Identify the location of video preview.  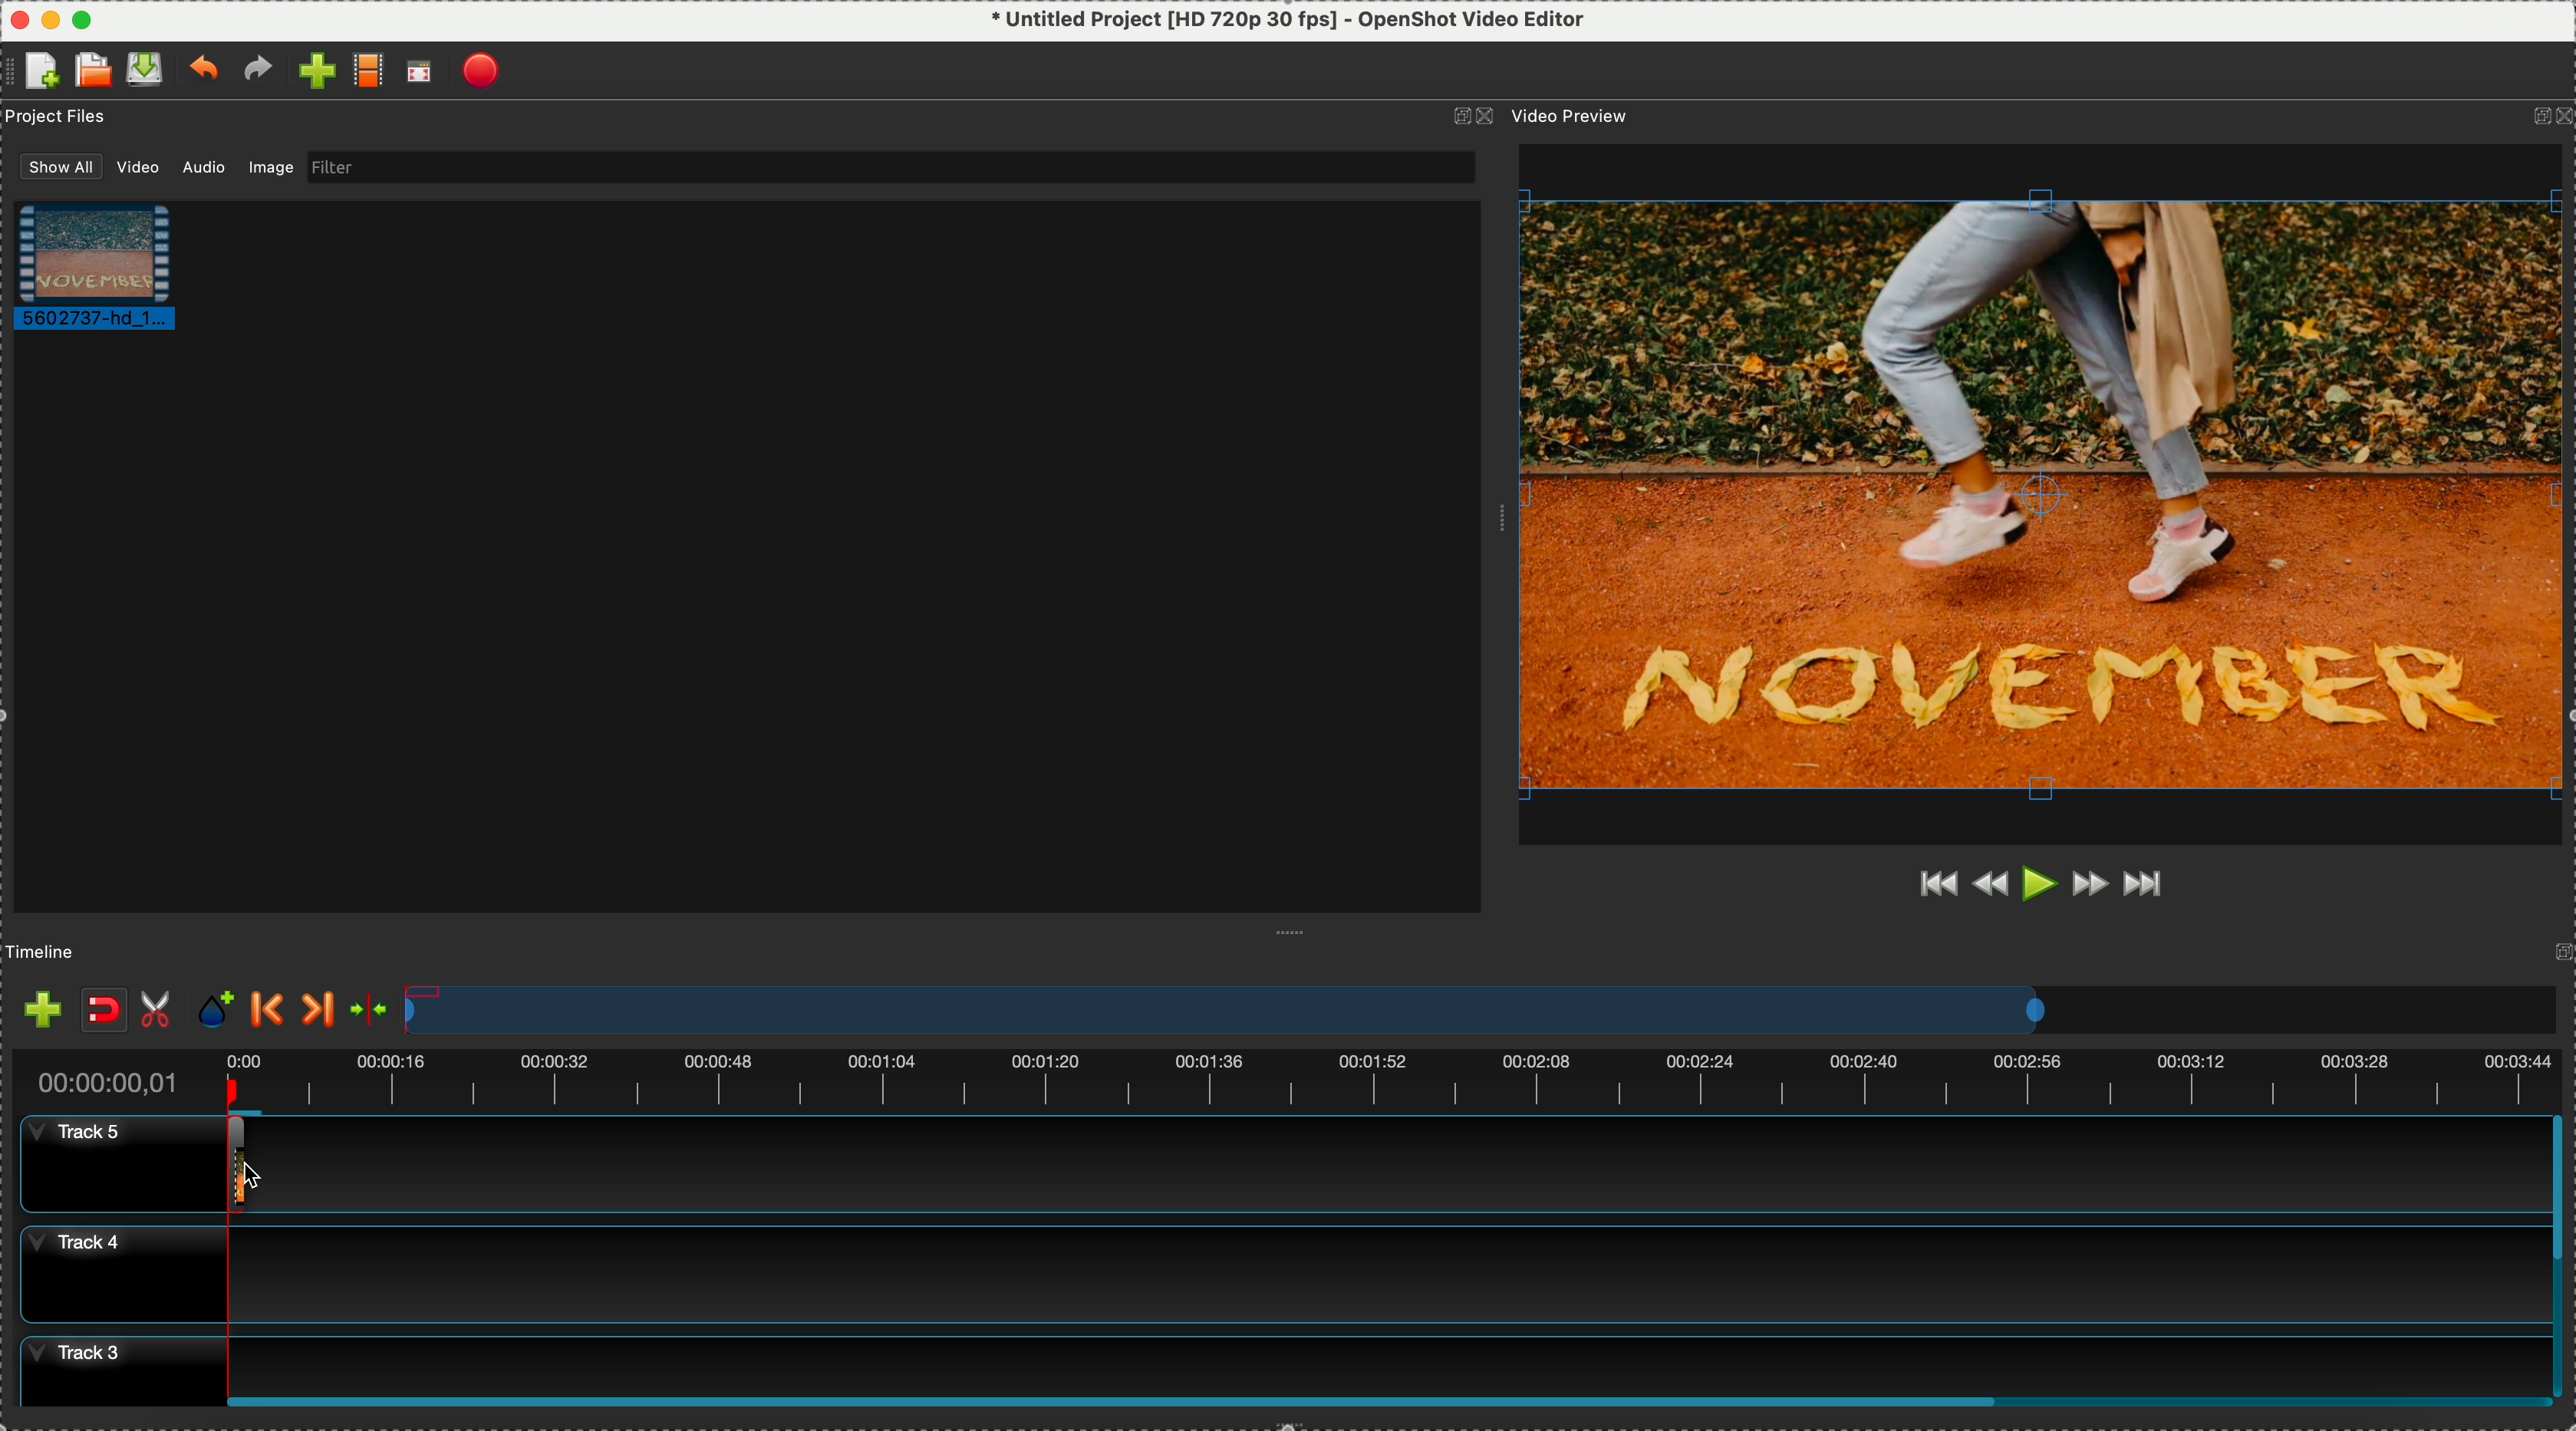
(1584, 117).